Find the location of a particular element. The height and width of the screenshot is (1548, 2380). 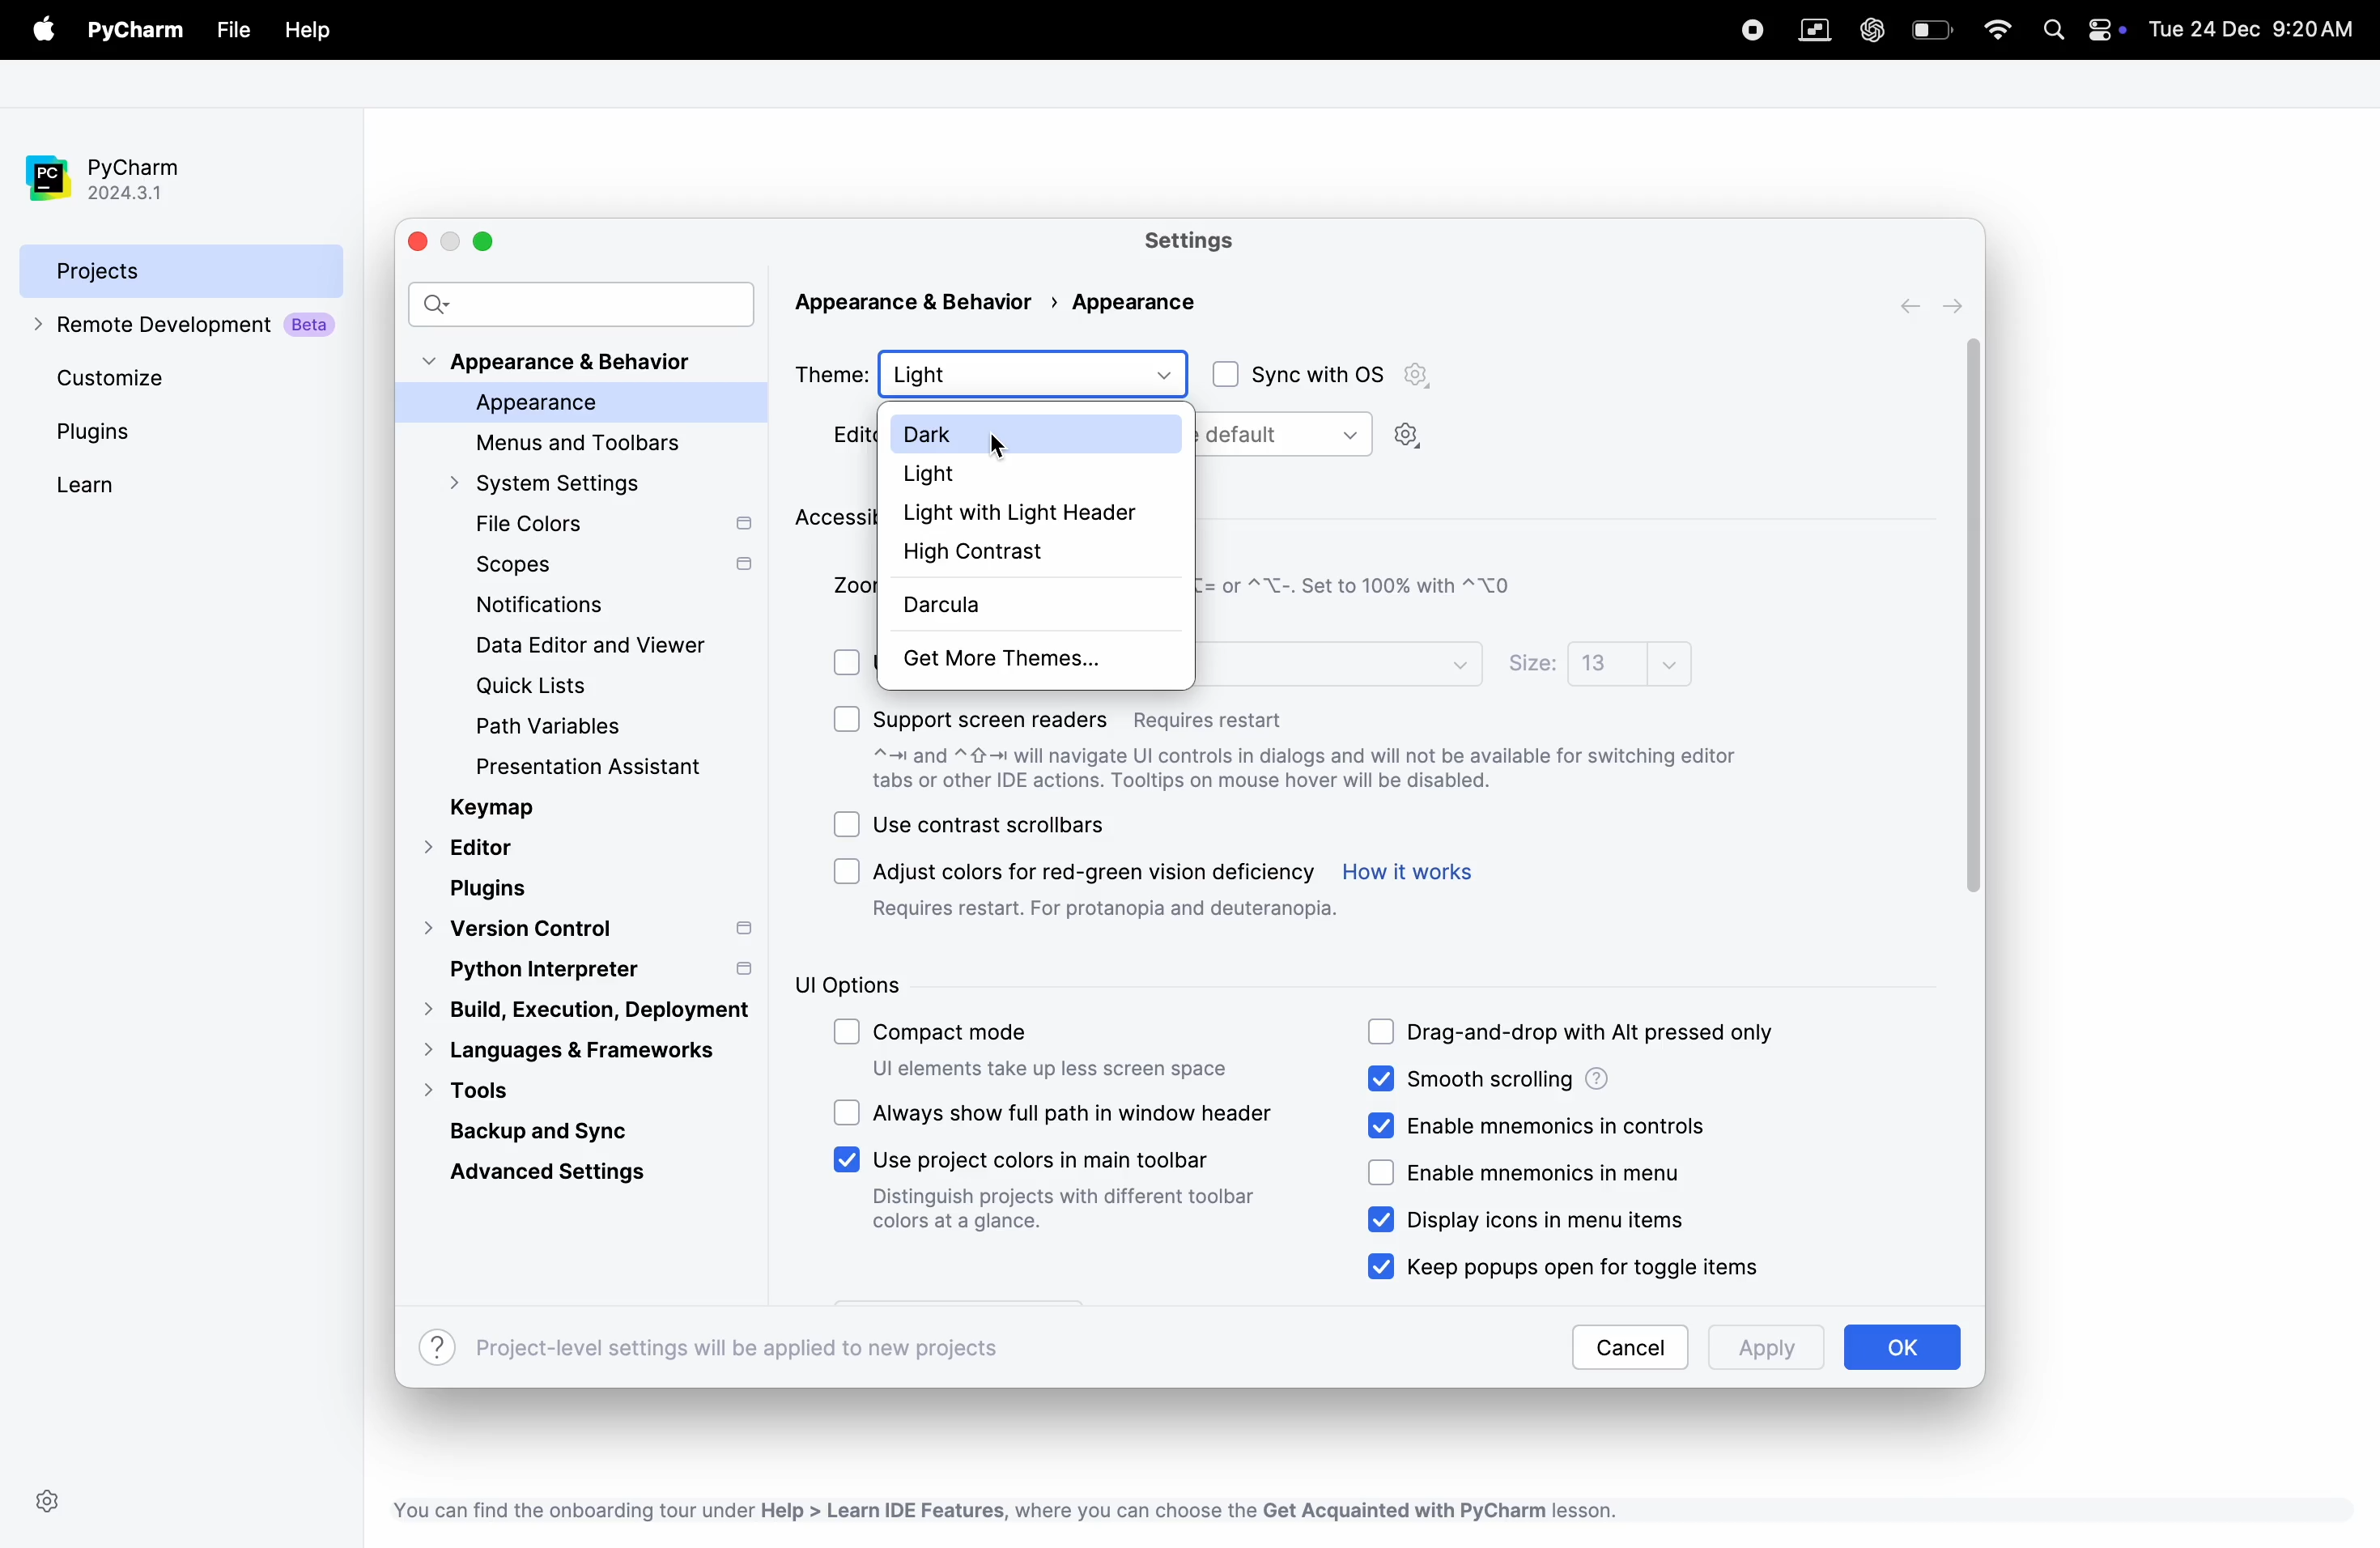

notifications is located at coordinates (530, 607).